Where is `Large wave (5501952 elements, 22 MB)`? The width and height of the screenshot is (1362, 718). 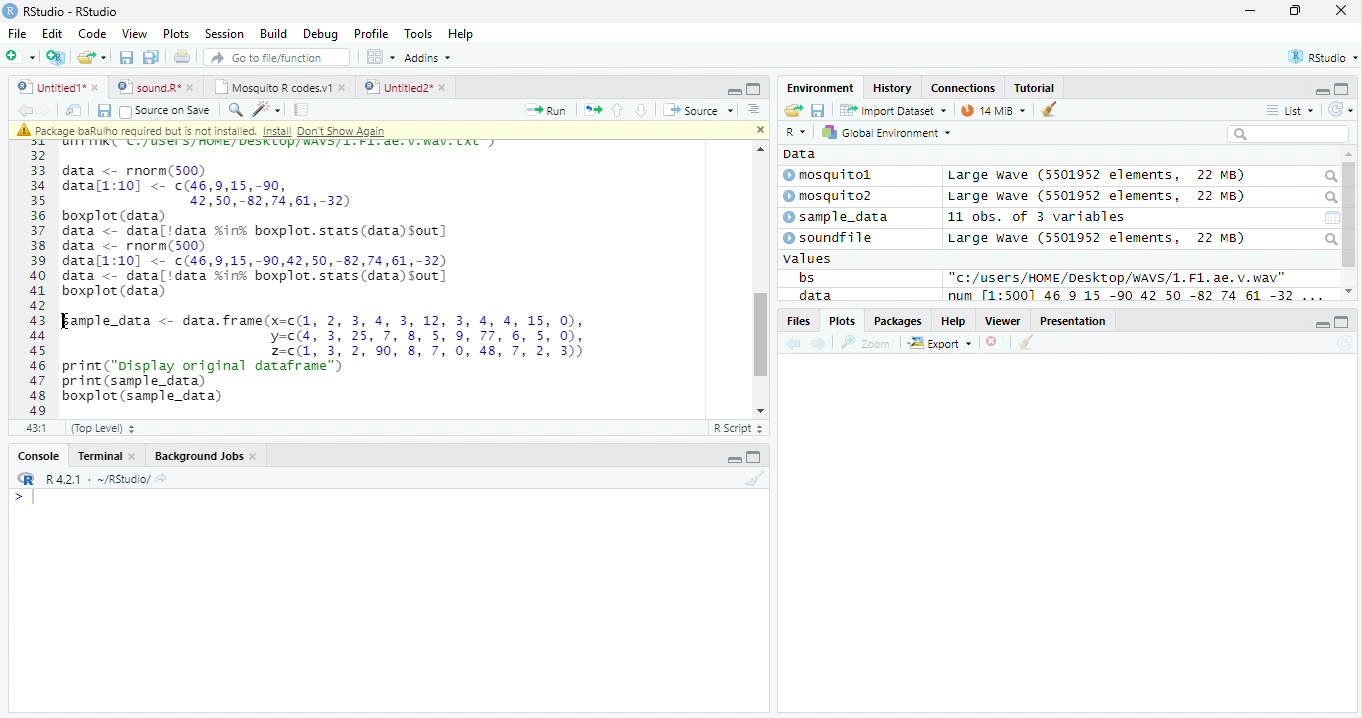
Large wave (5501952 elements, 22 MB) is located at coordinates (1096, 176).